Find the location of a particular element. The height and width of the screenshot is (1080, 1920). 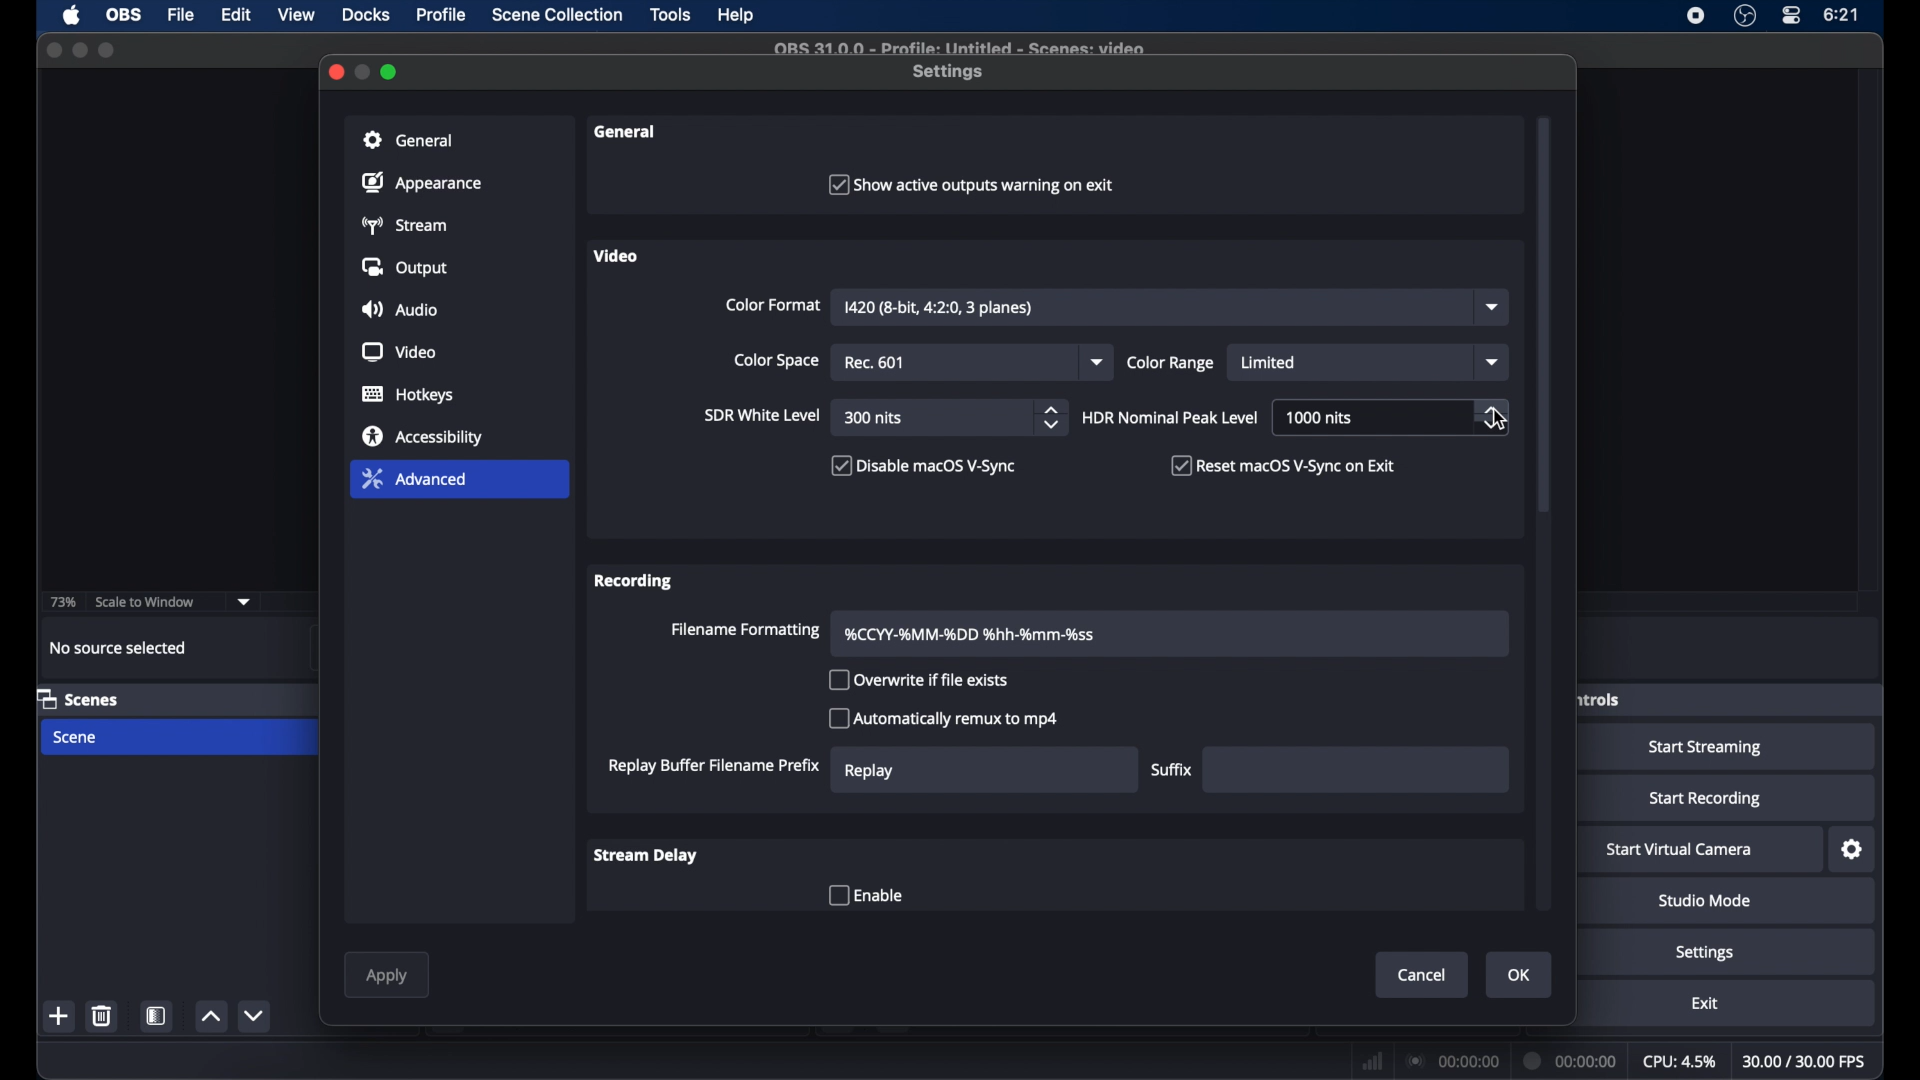

 is located at coordinates (557, 16).